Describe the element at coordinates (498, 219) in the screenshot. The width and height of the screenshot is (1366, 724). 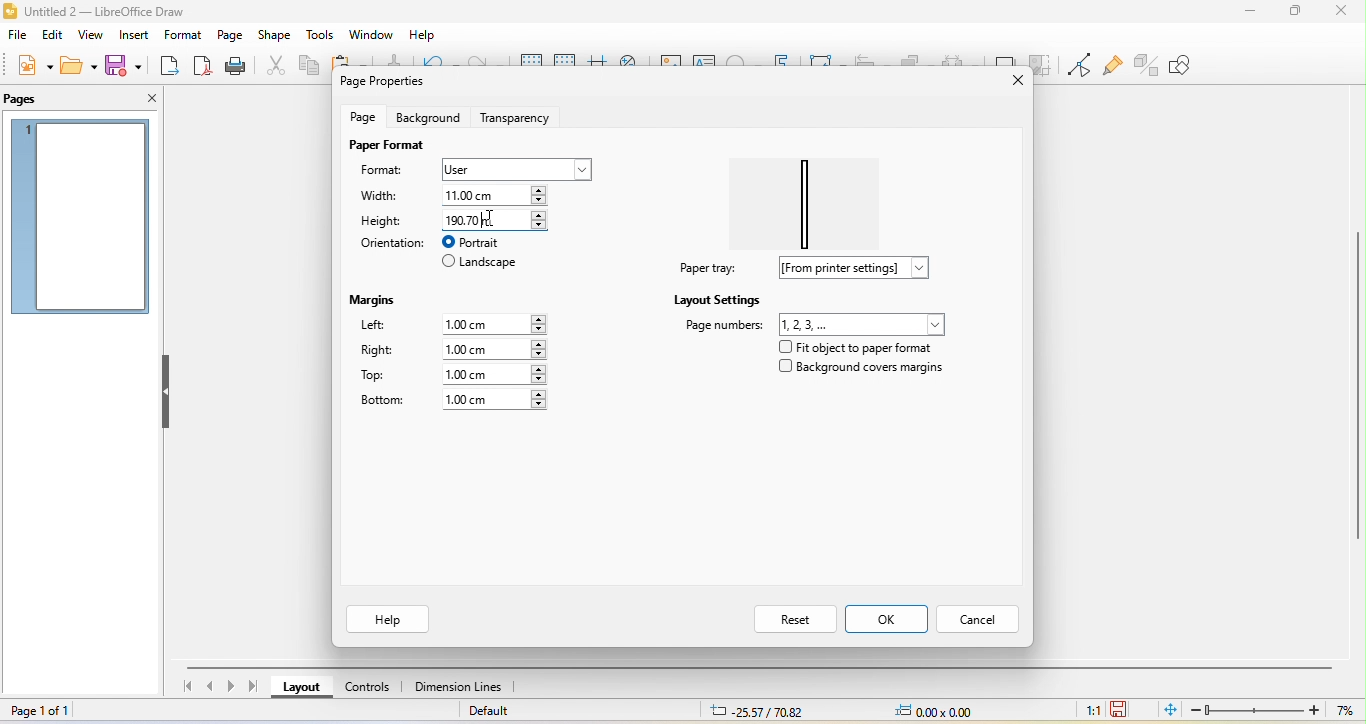
I see `cursor movement` at that location.